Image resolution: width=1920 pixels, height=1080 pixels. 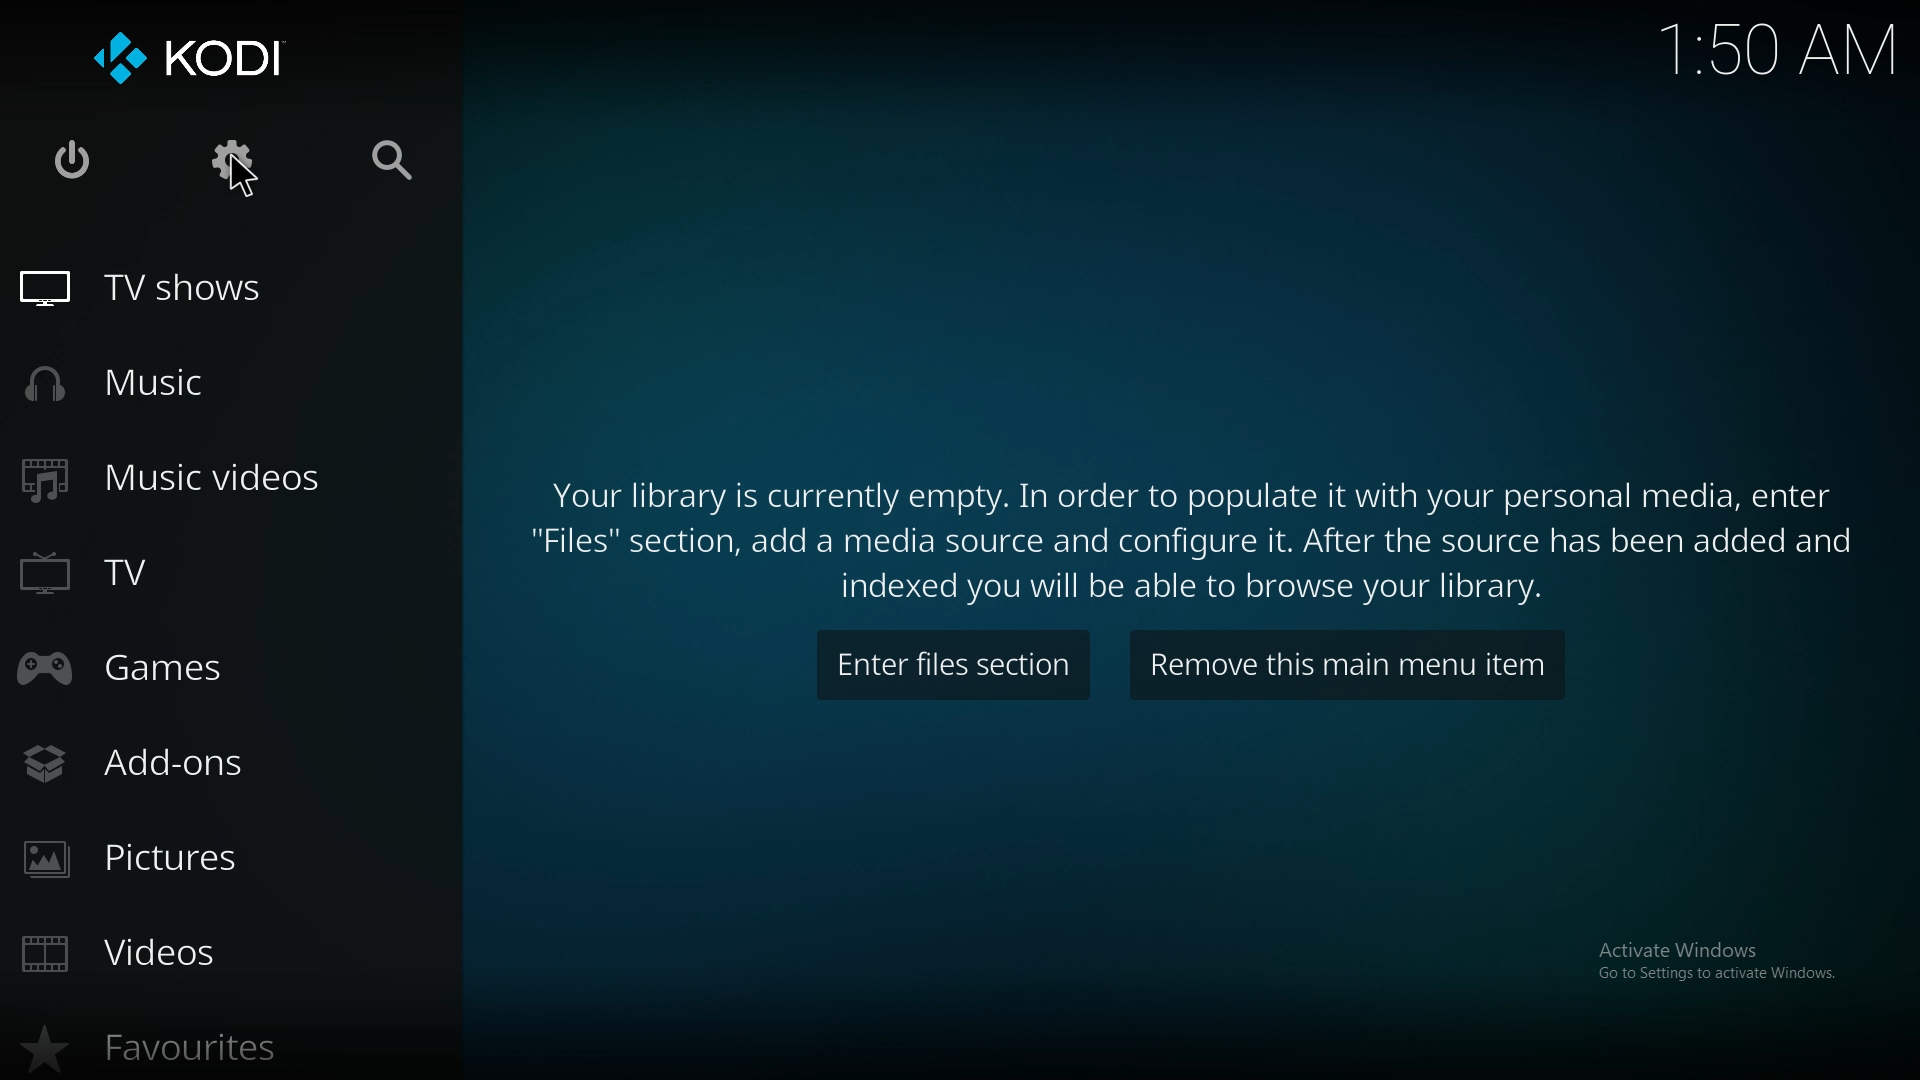 What do you see at coordinates (390, 161) in the screenshot?
I see `search` at bounding box center [390, 161].